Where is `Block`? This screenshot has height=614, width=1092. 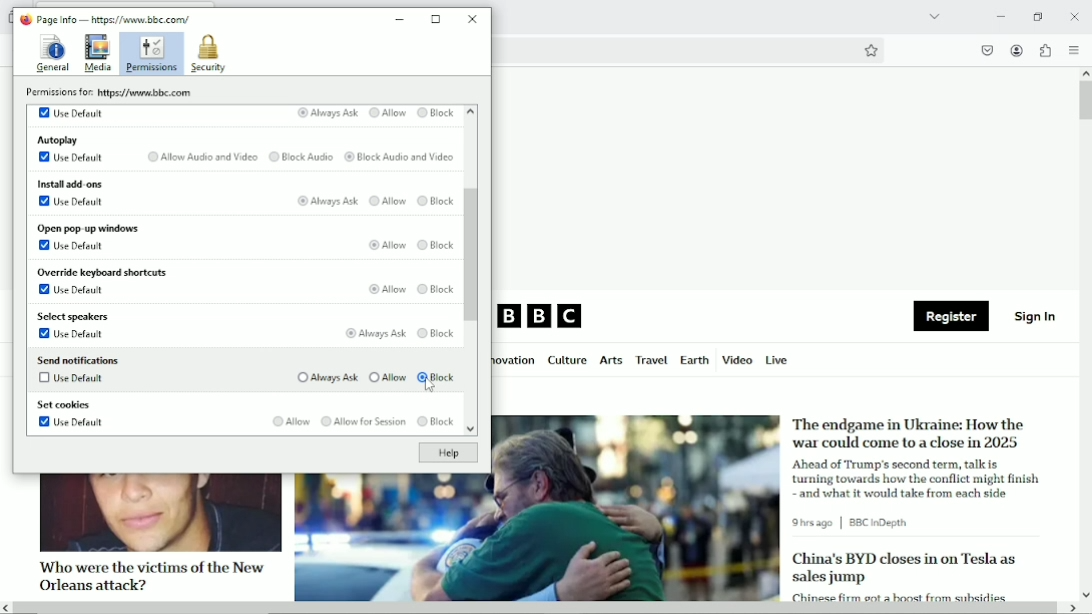
Block is located at coordinates (435, 203).